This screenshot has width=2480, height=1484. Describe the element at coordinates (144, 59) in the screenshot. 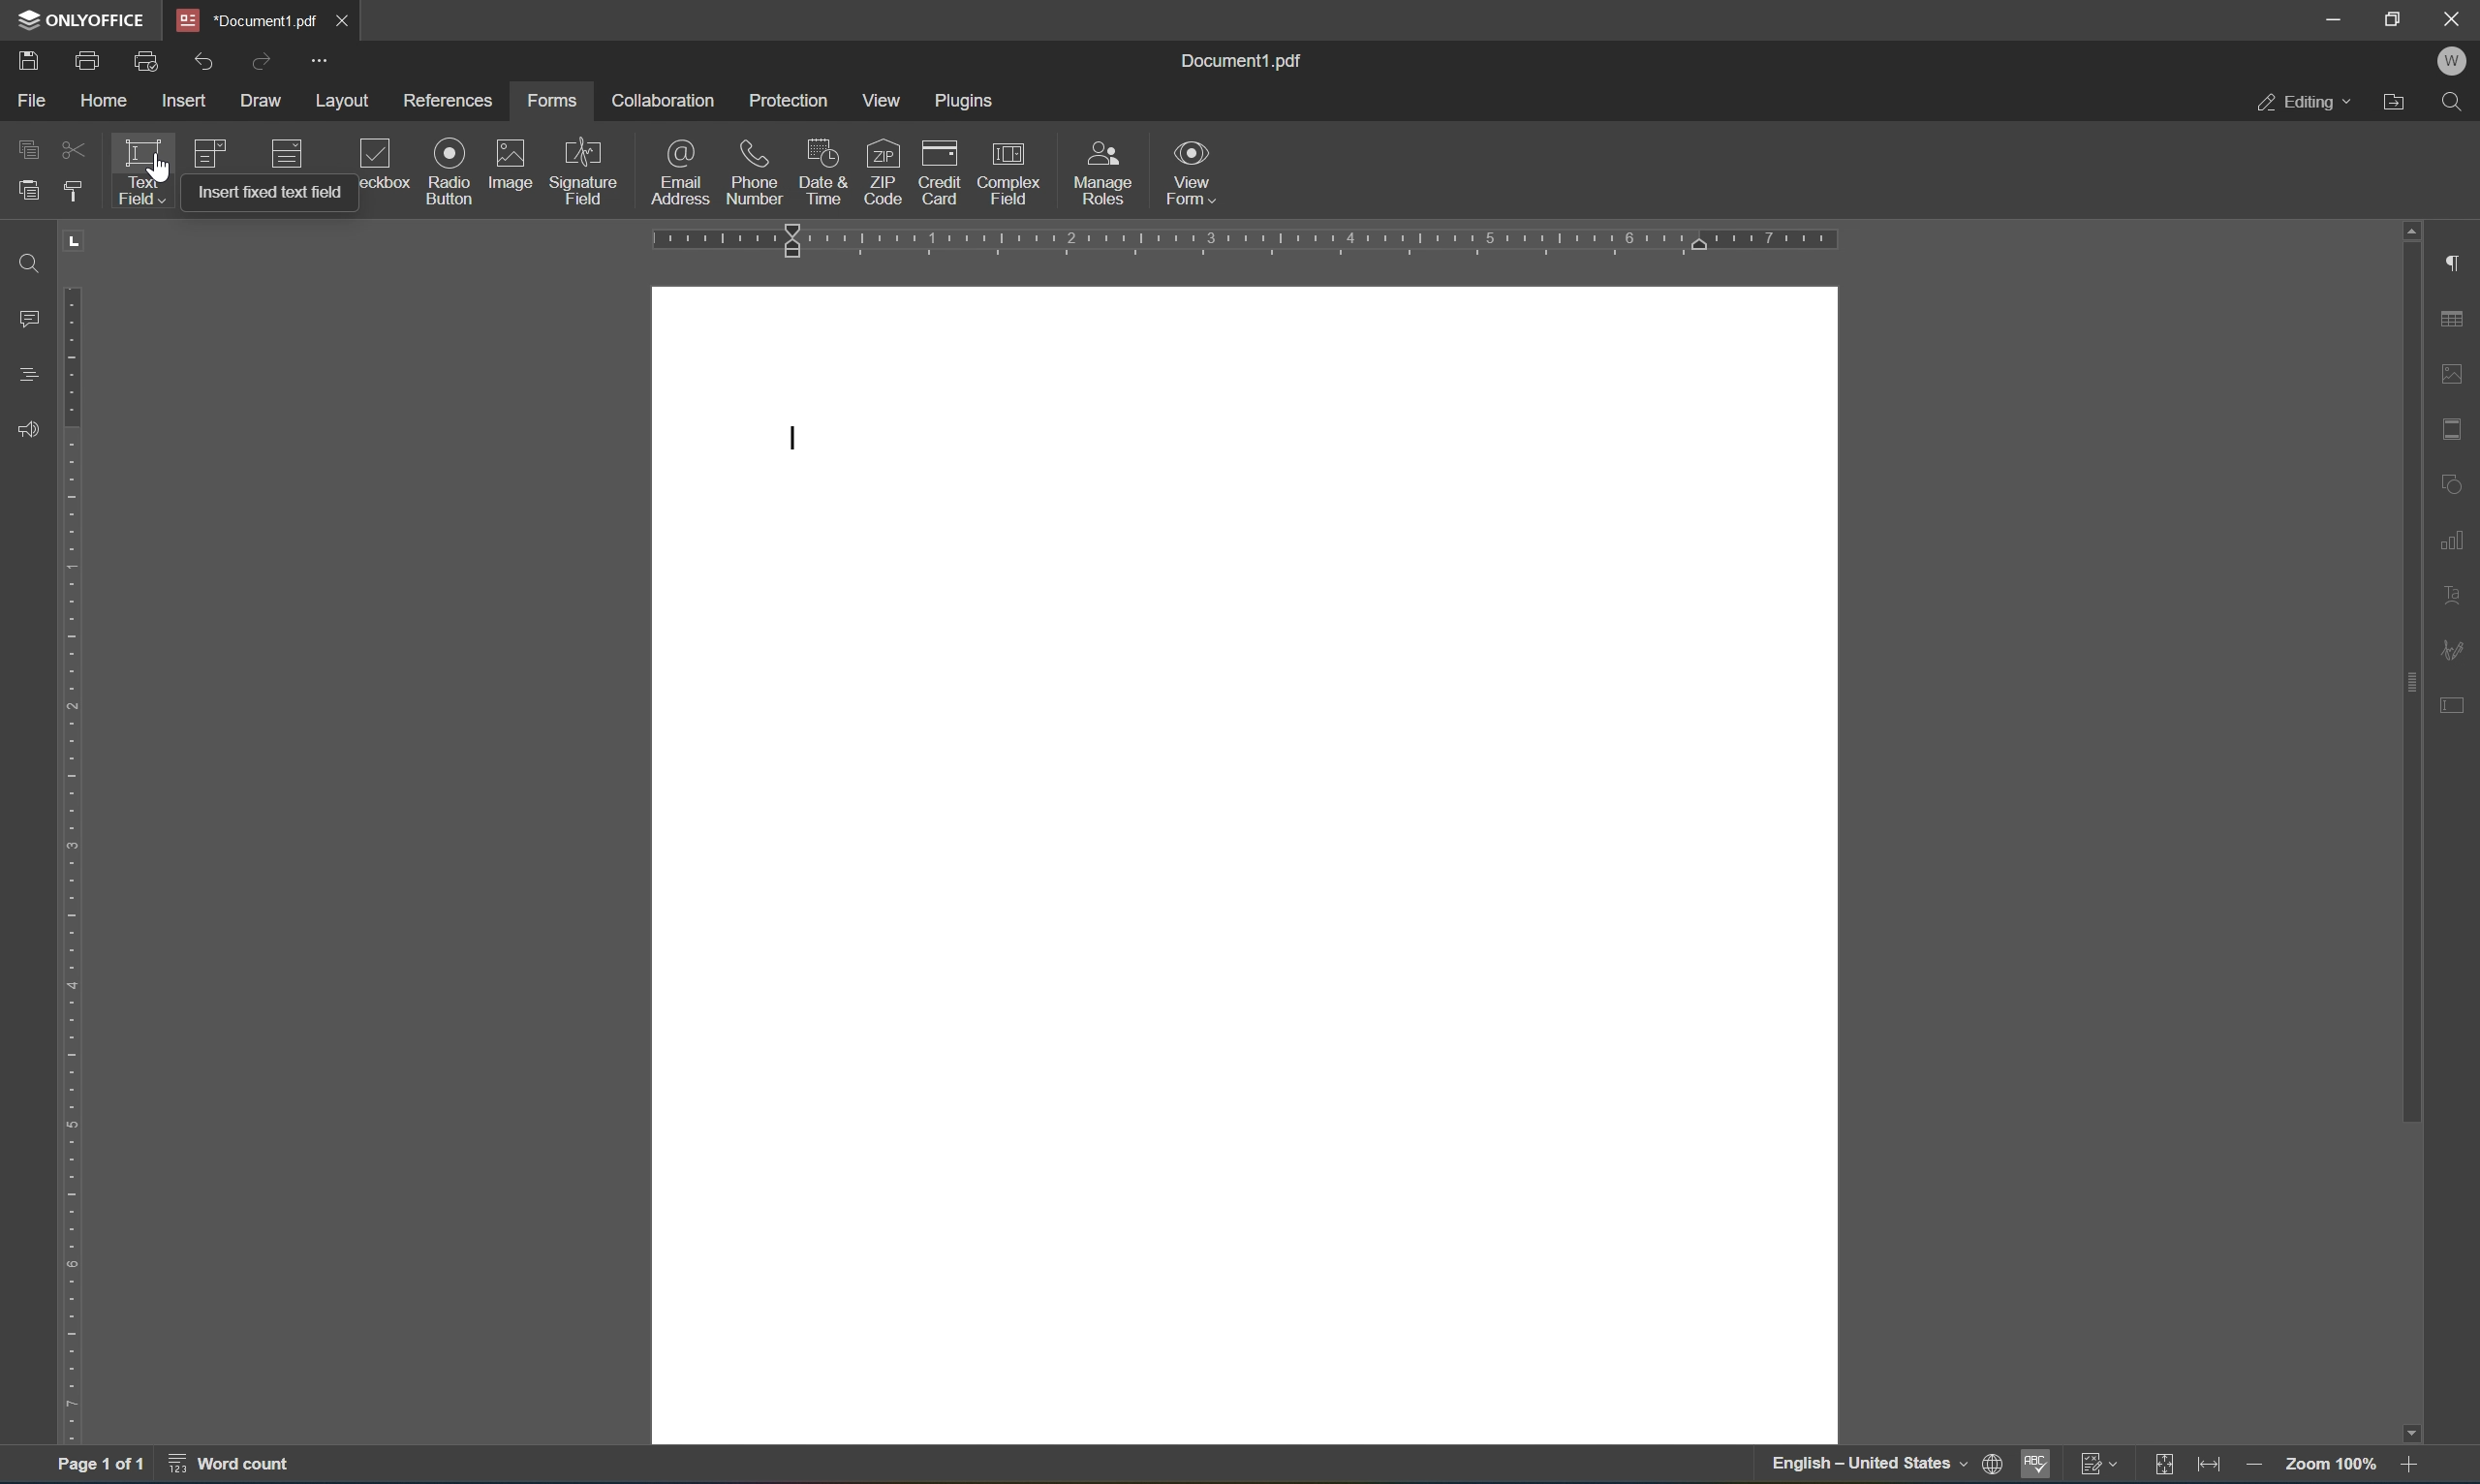

I see `print preview` at that location.